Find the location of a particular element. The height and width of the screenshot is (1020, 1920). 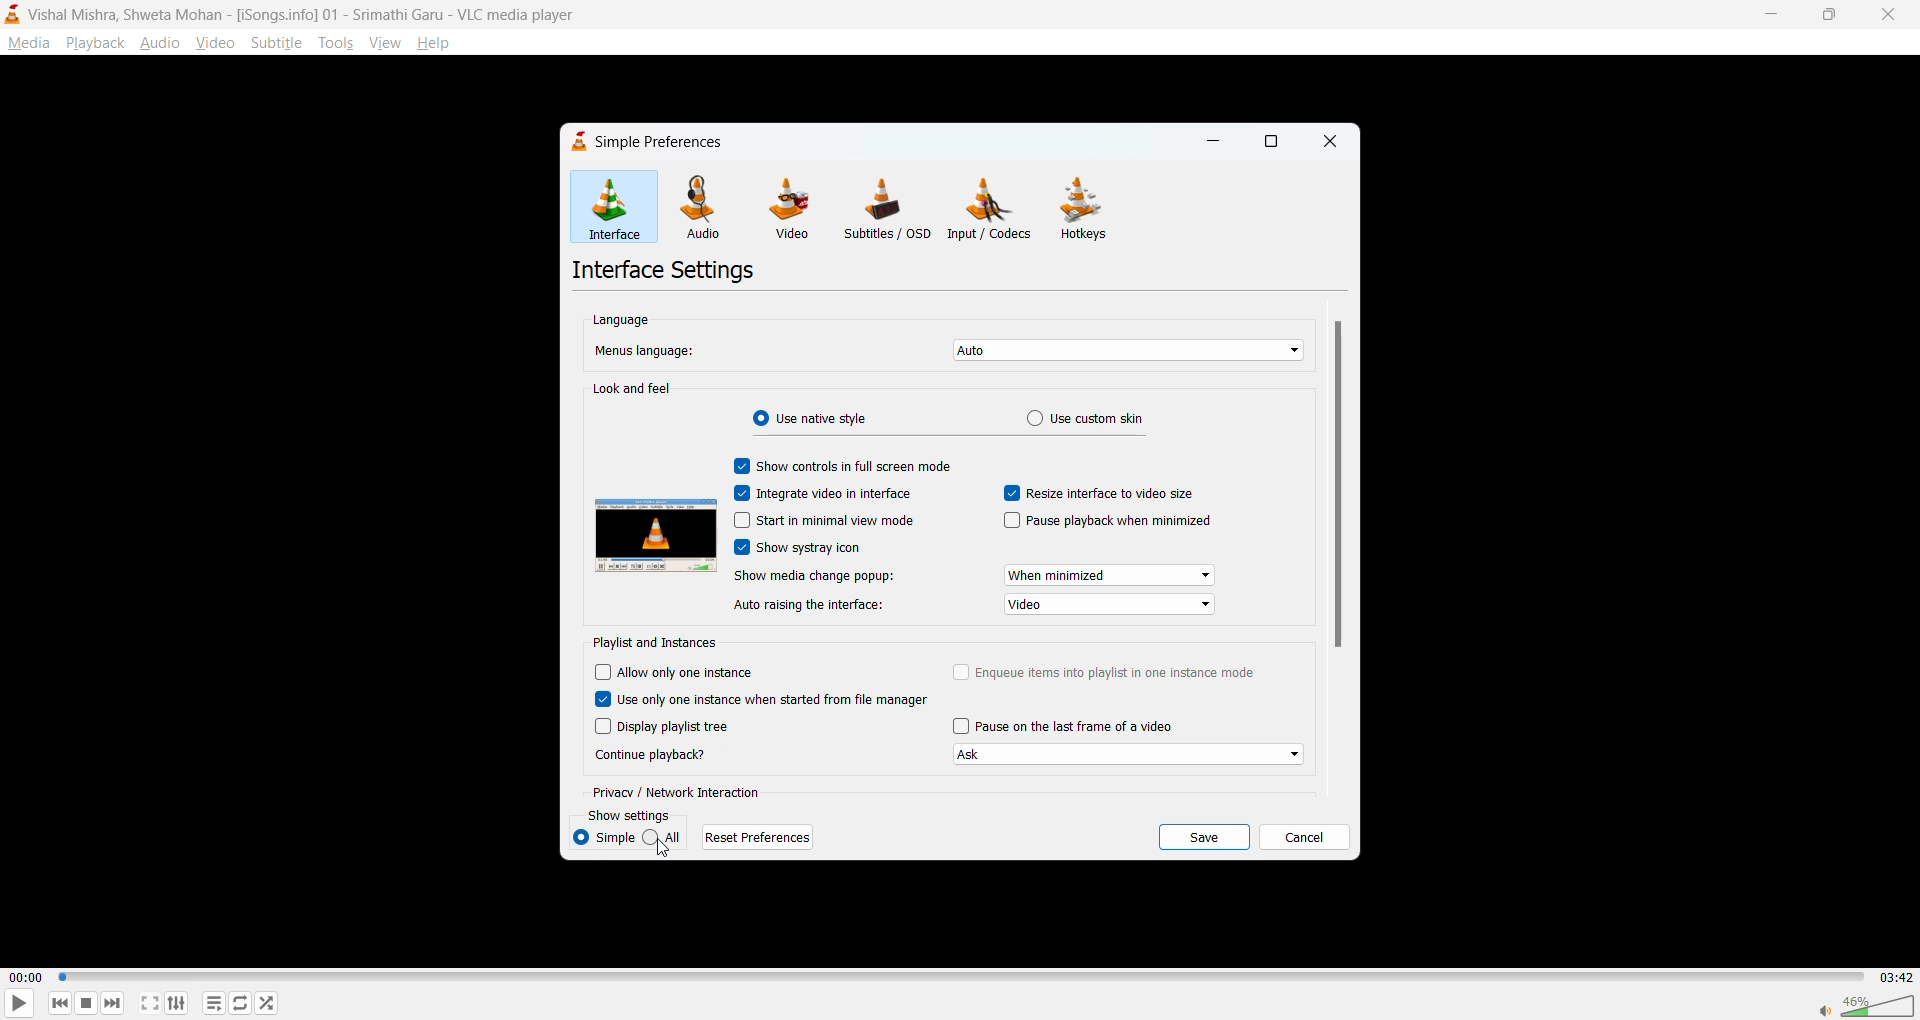

playback is located at coordinates (94, 42).